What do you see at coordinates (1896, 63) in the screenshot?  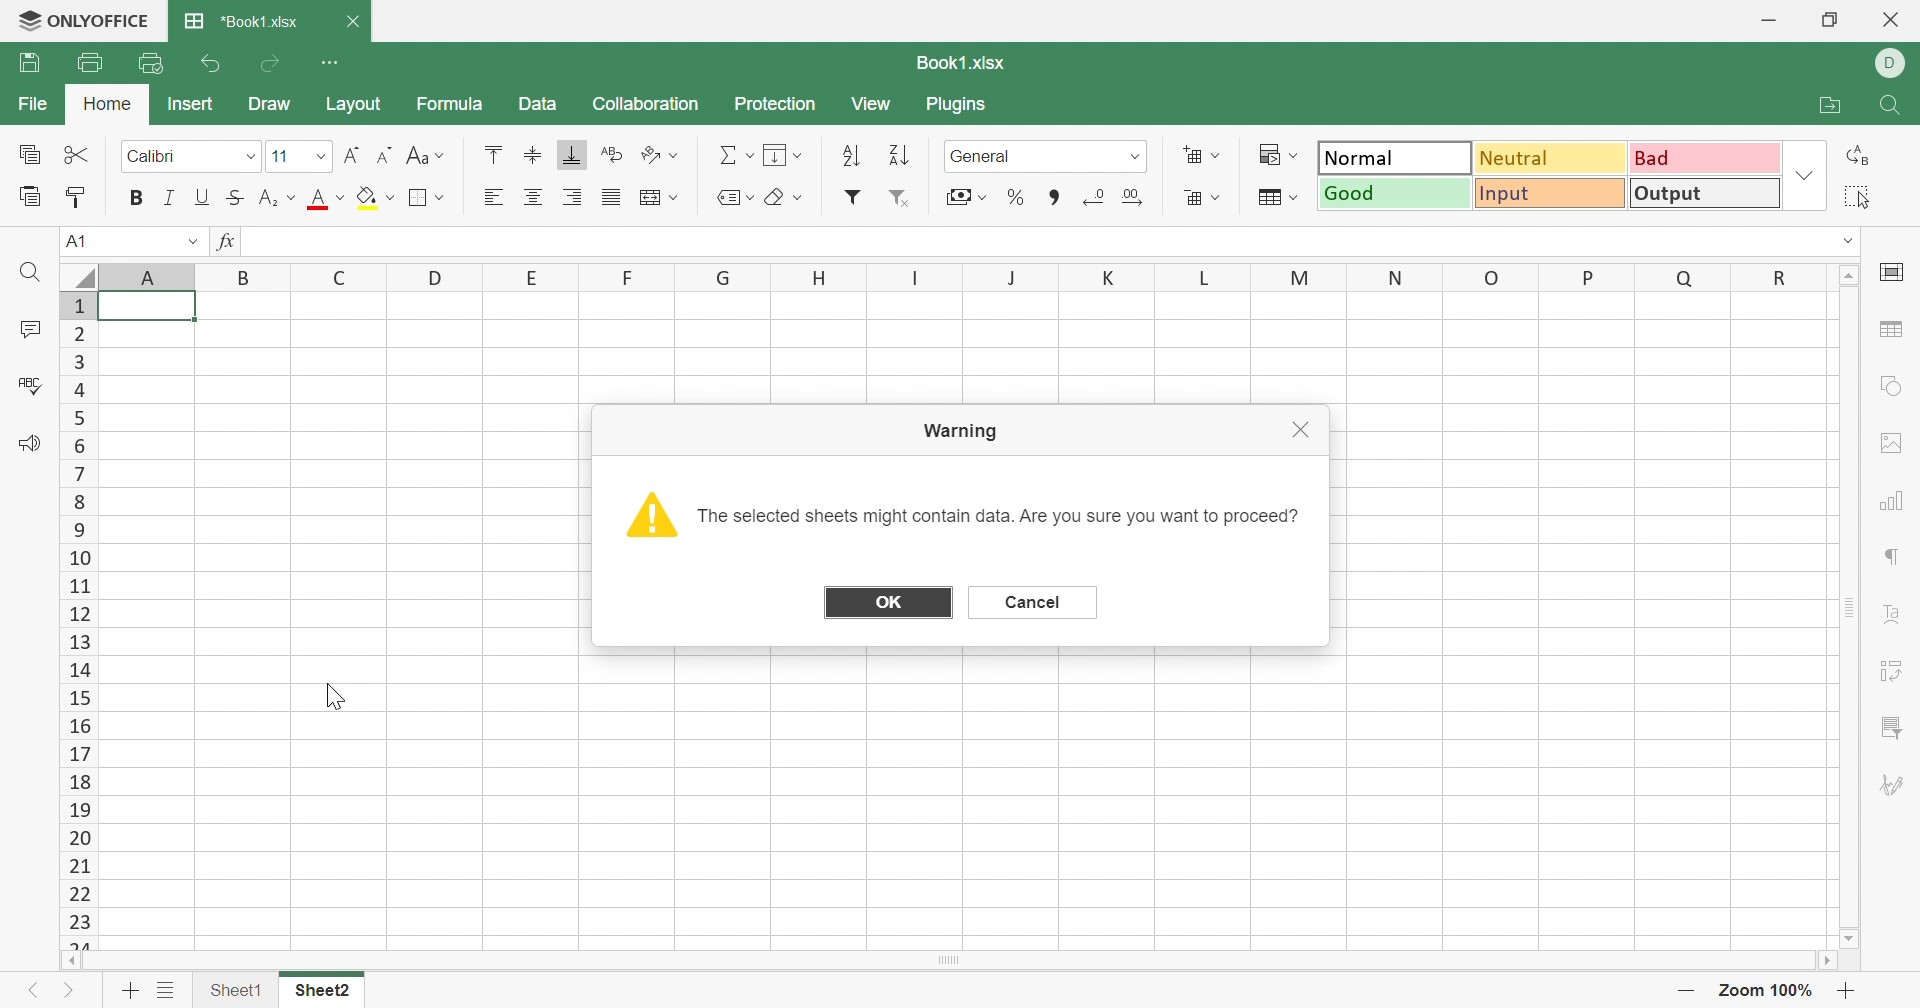 I see `D` at bounding box center [1896, 63].